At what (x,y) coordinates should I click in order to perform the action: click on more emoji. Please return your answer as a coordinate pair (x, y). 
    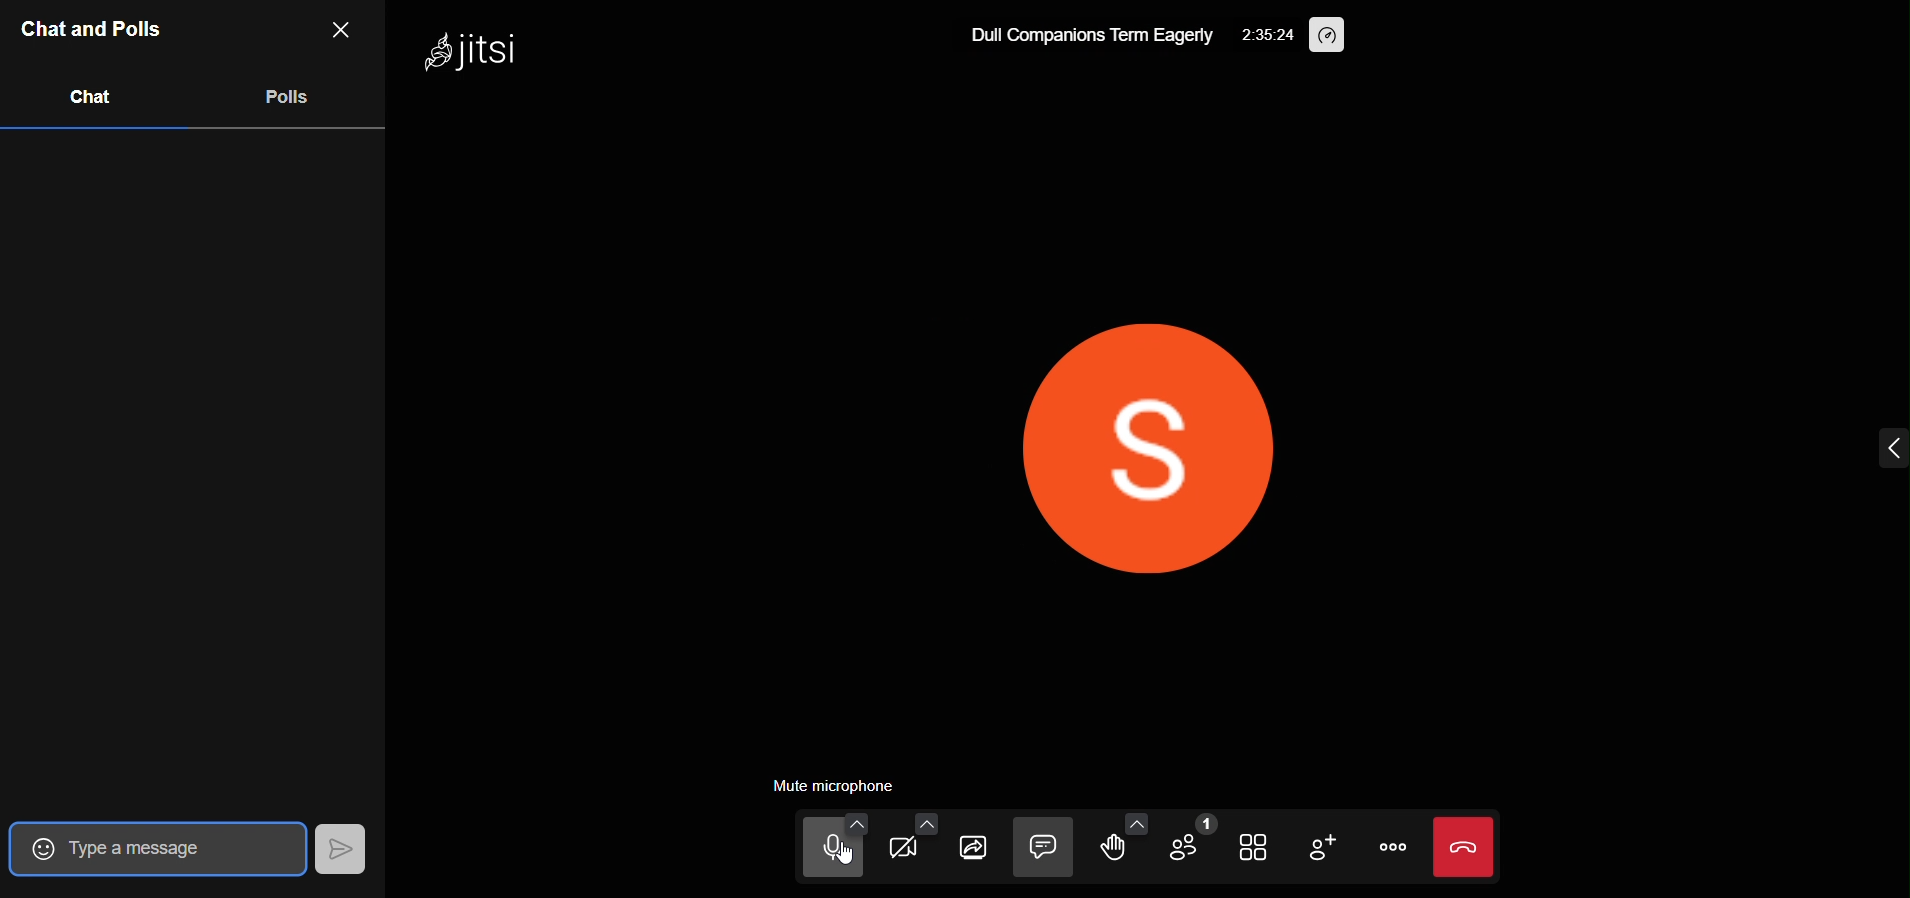
    Looking at the image, I should click on (1132, 821).